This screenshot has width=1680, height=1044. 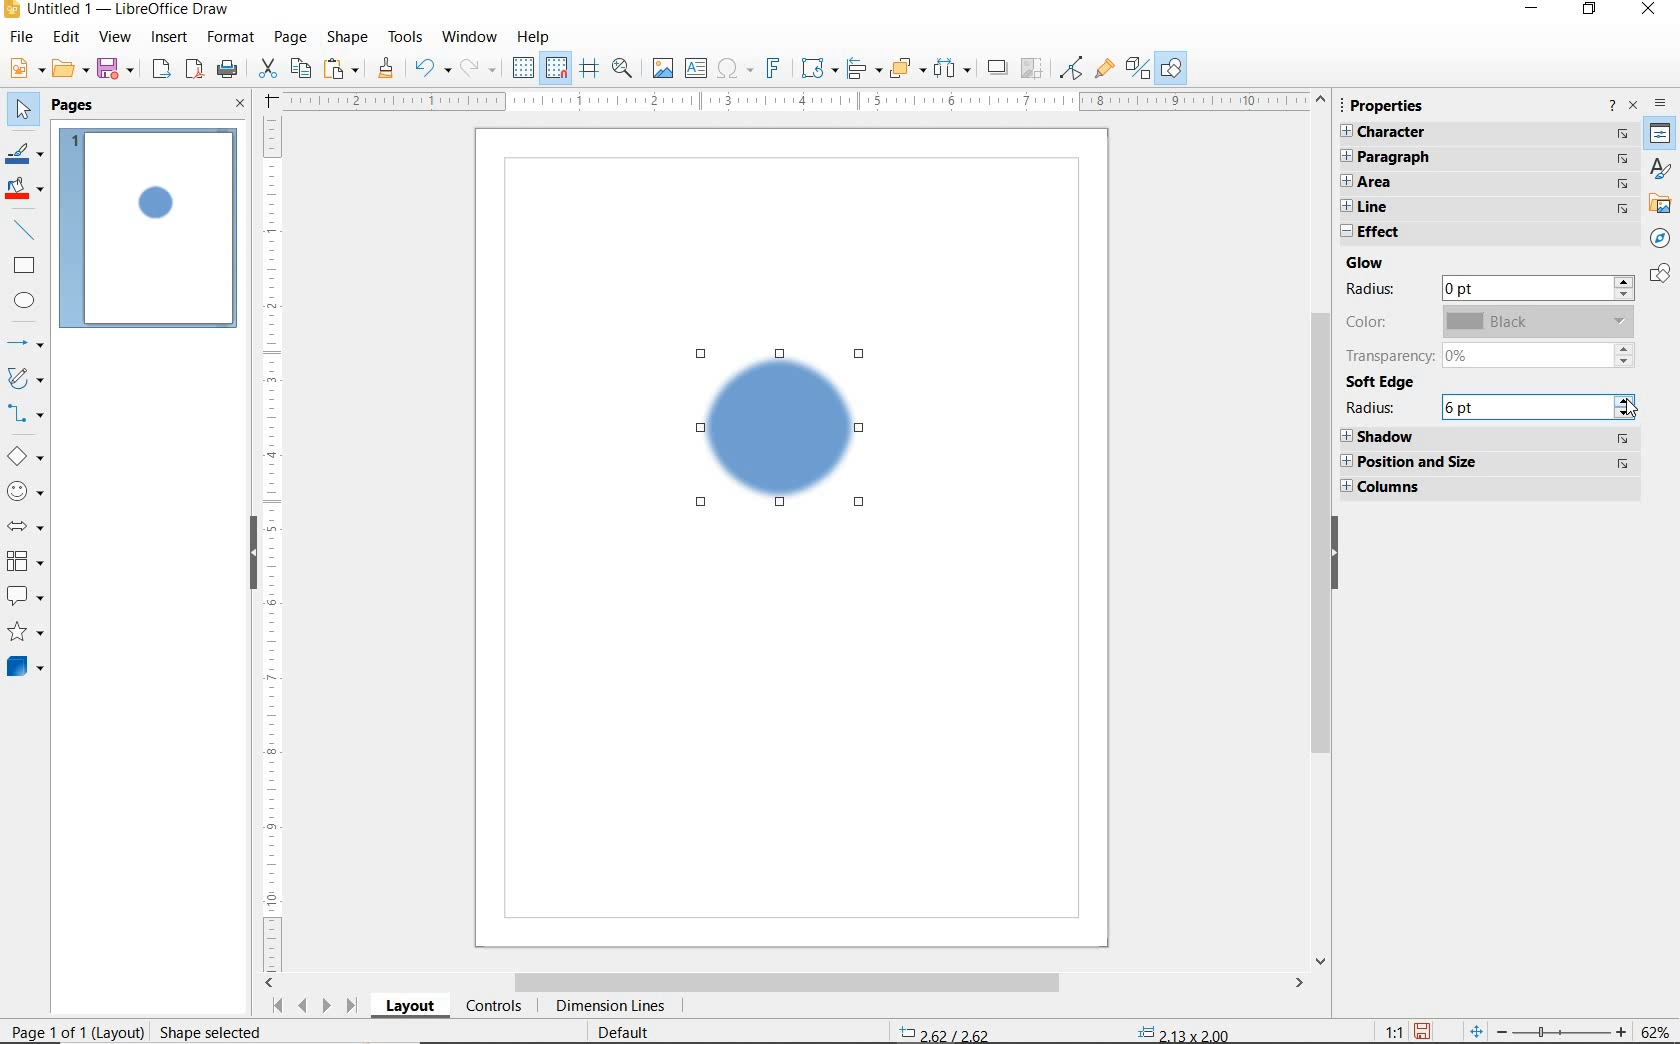 What do you see at coordinates (28, 668) in the screenshot?
I see `3D OBJECTS` at bounding box center [28, 668].